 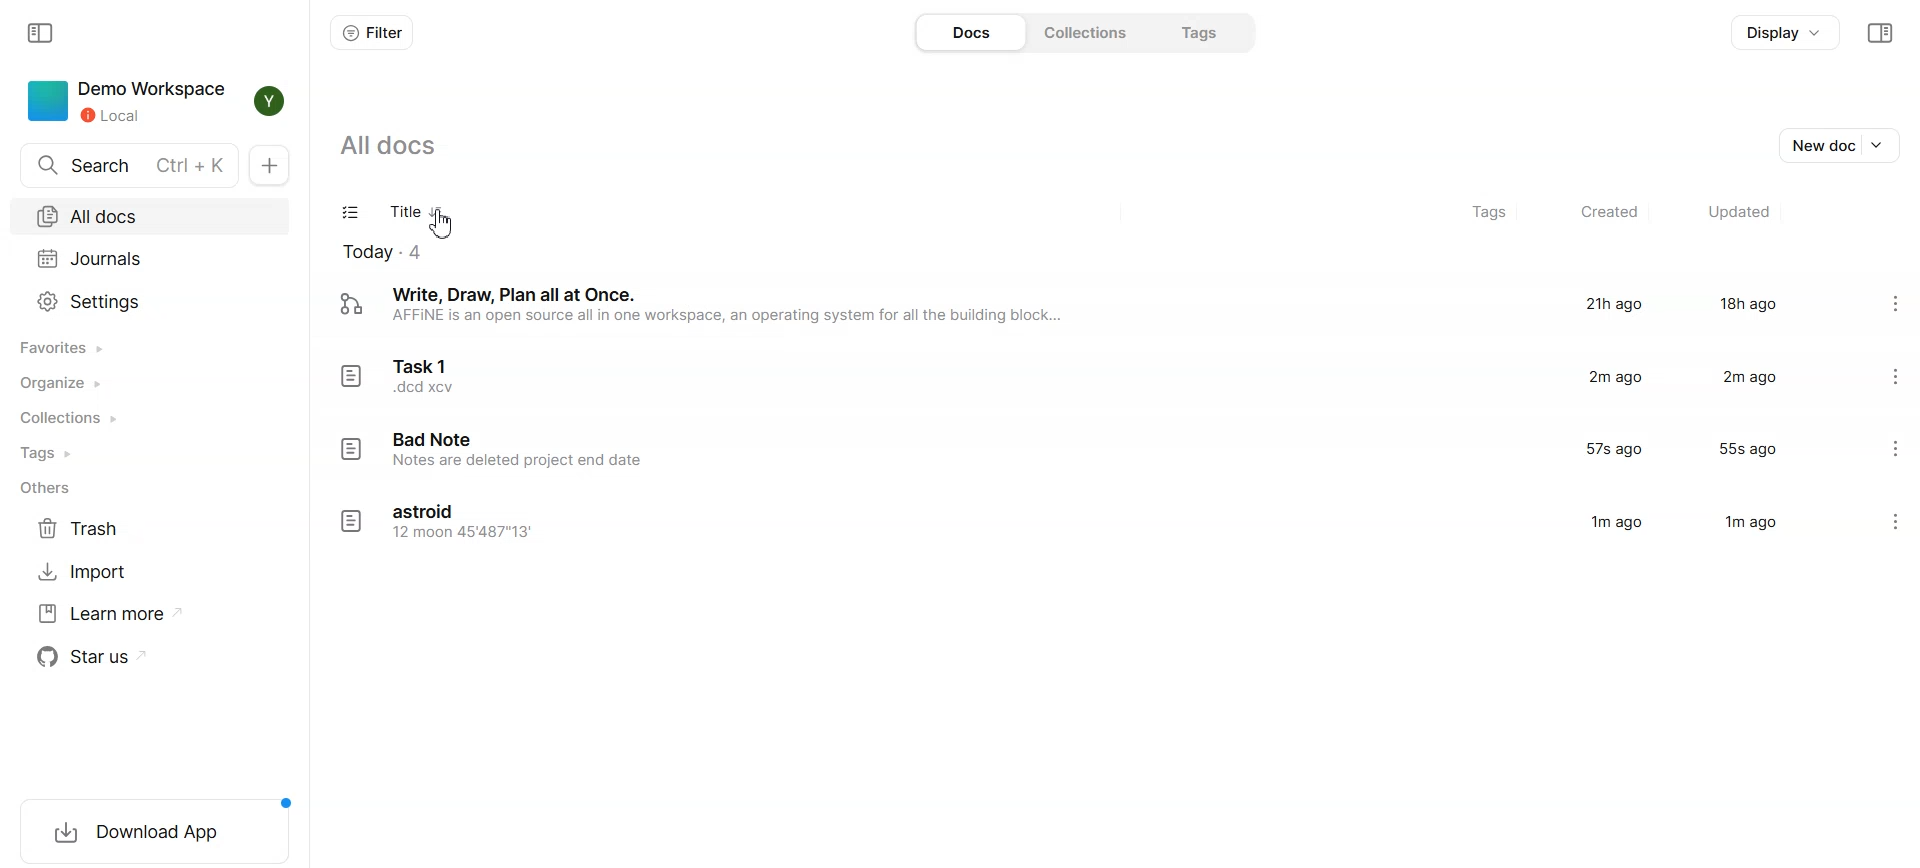 I want to click on Collapse sidebar, so click(x=1881, y=33).